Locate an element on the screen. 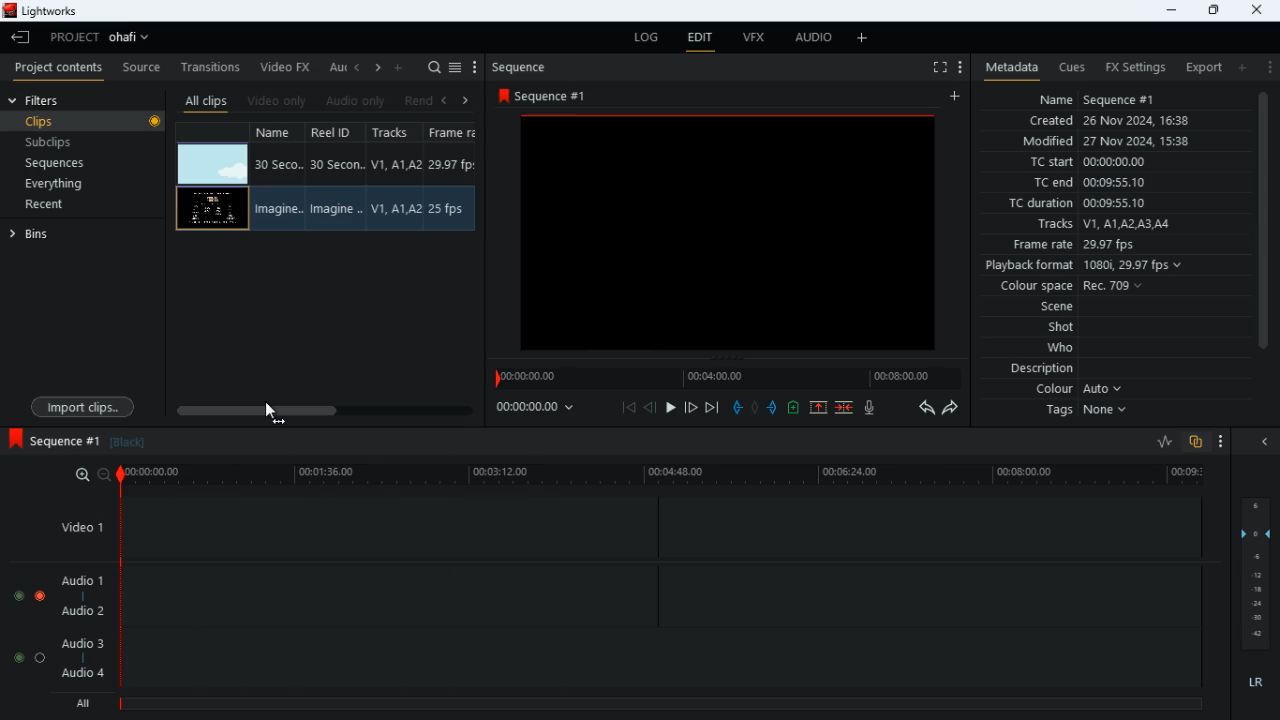 Image resolution: width=1280 pixels, height=720 pixels. video 1 is located at coordinates (78, 527).